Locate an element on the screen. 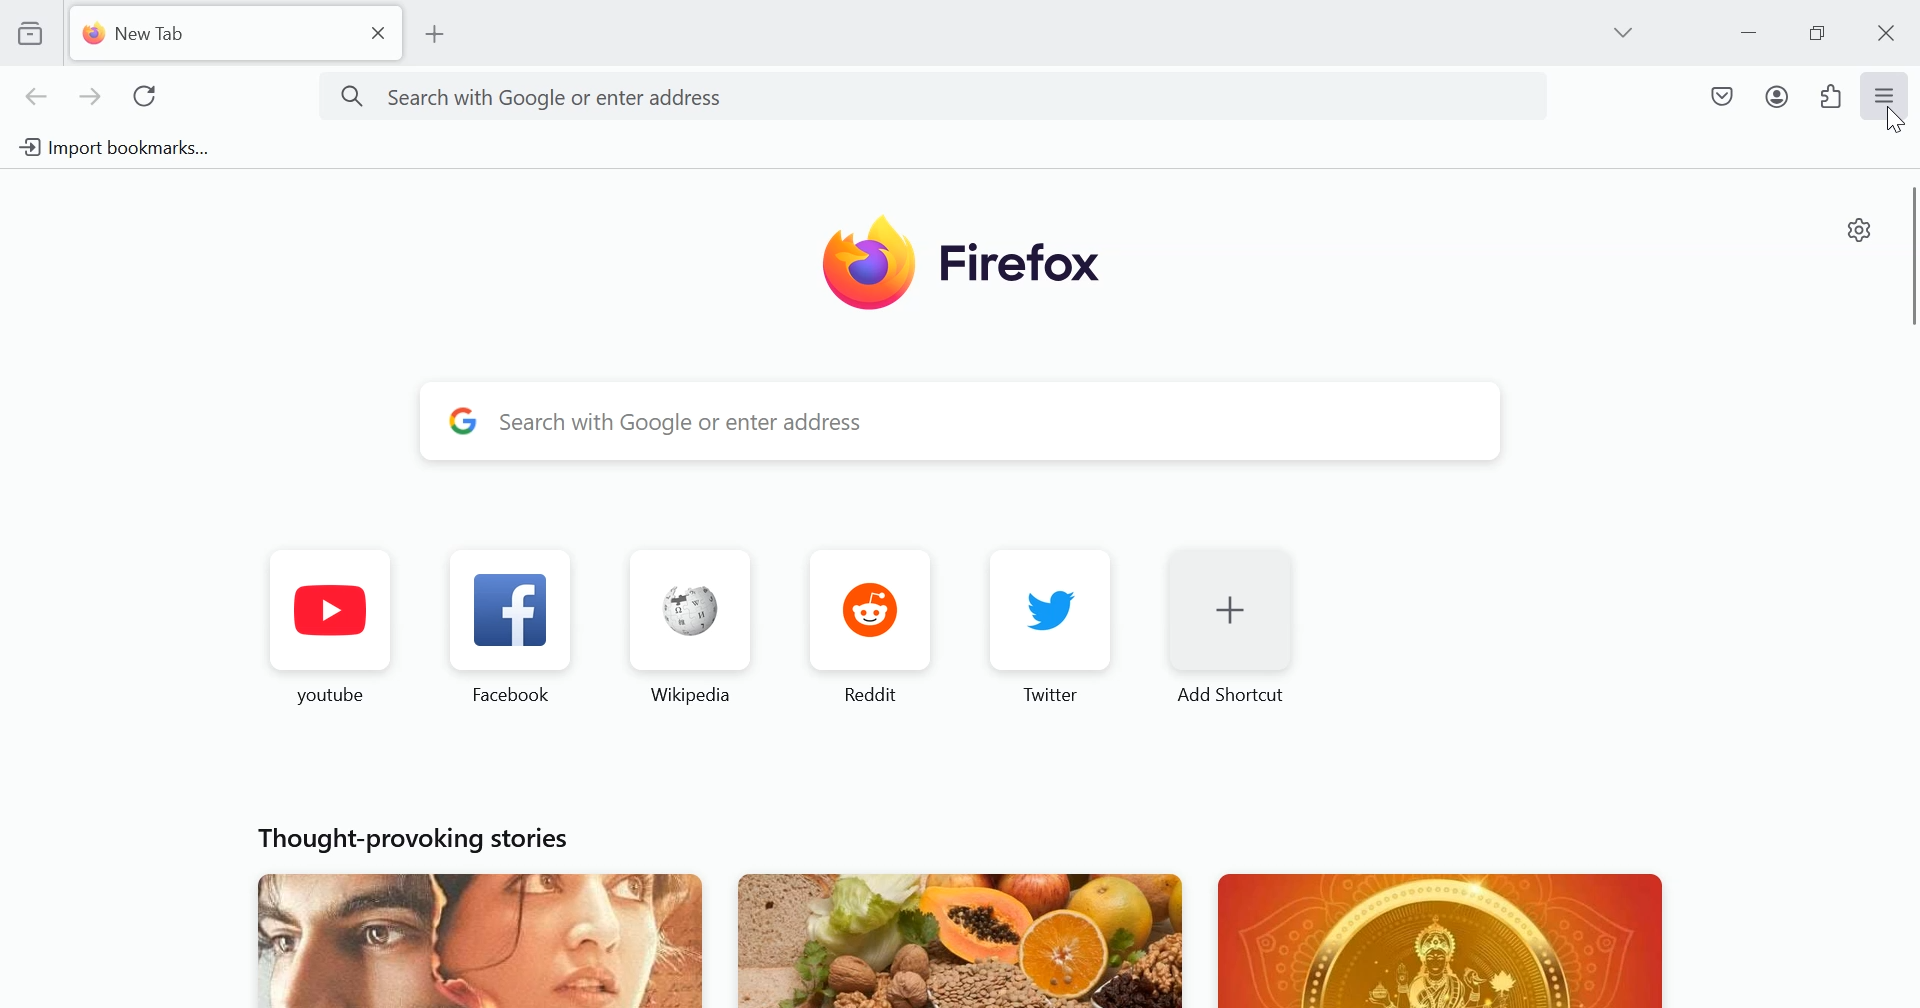 This screenshot has height=1008, width=1920. Add New tab is located at coordinates (437, 34).